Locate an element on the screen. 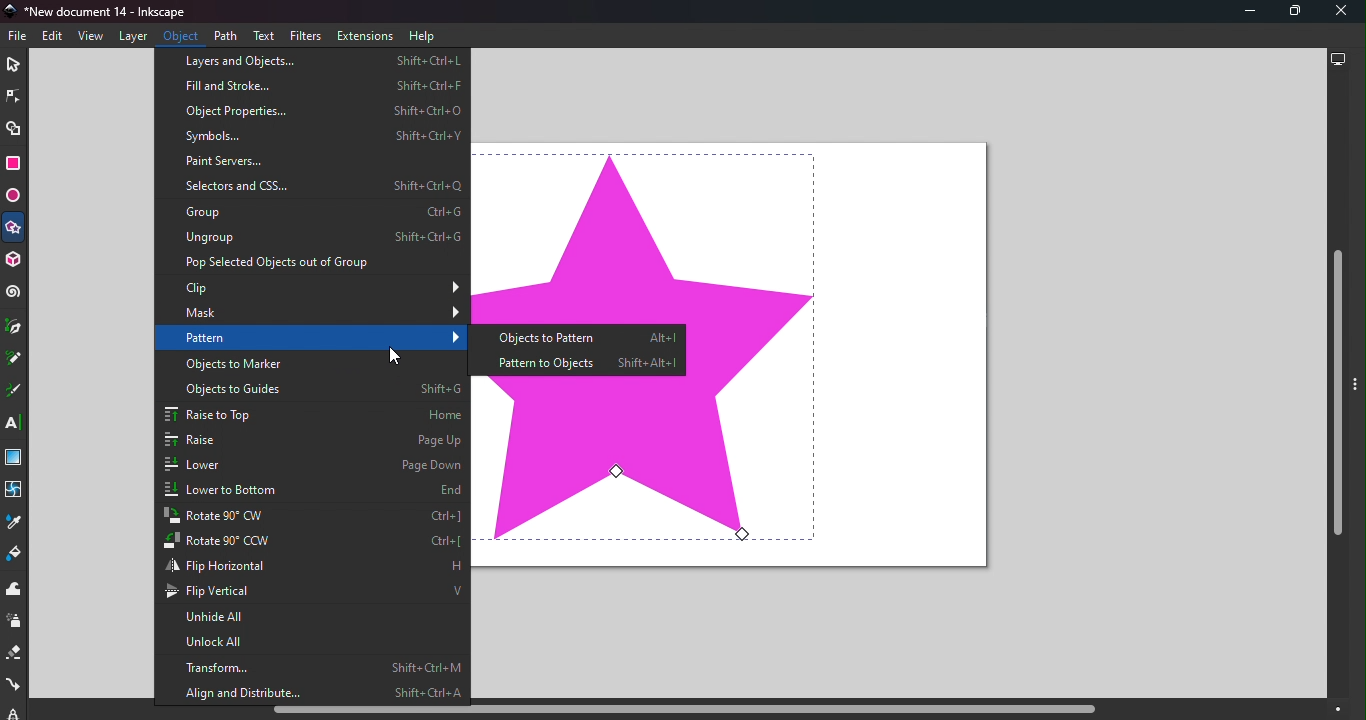 The height and width of the screenshot is (720, 1366). Pattern to objects is located at coordinates (577, 364).